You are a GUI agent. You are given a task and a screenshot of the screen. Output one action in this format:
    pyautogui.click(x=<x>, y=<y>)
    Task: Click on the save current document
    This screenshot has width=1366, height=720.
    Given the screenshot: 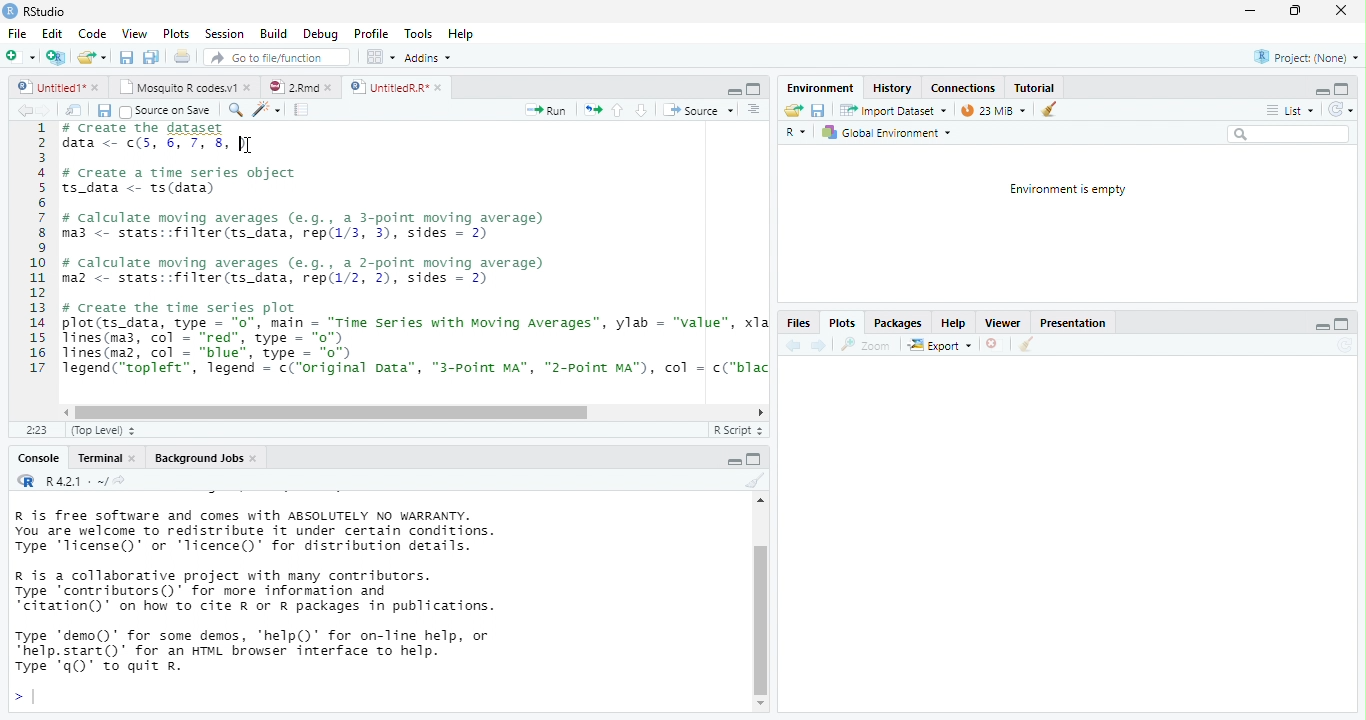 What is the action you would take?
    pyautogui.click(x=819, y=111)
    